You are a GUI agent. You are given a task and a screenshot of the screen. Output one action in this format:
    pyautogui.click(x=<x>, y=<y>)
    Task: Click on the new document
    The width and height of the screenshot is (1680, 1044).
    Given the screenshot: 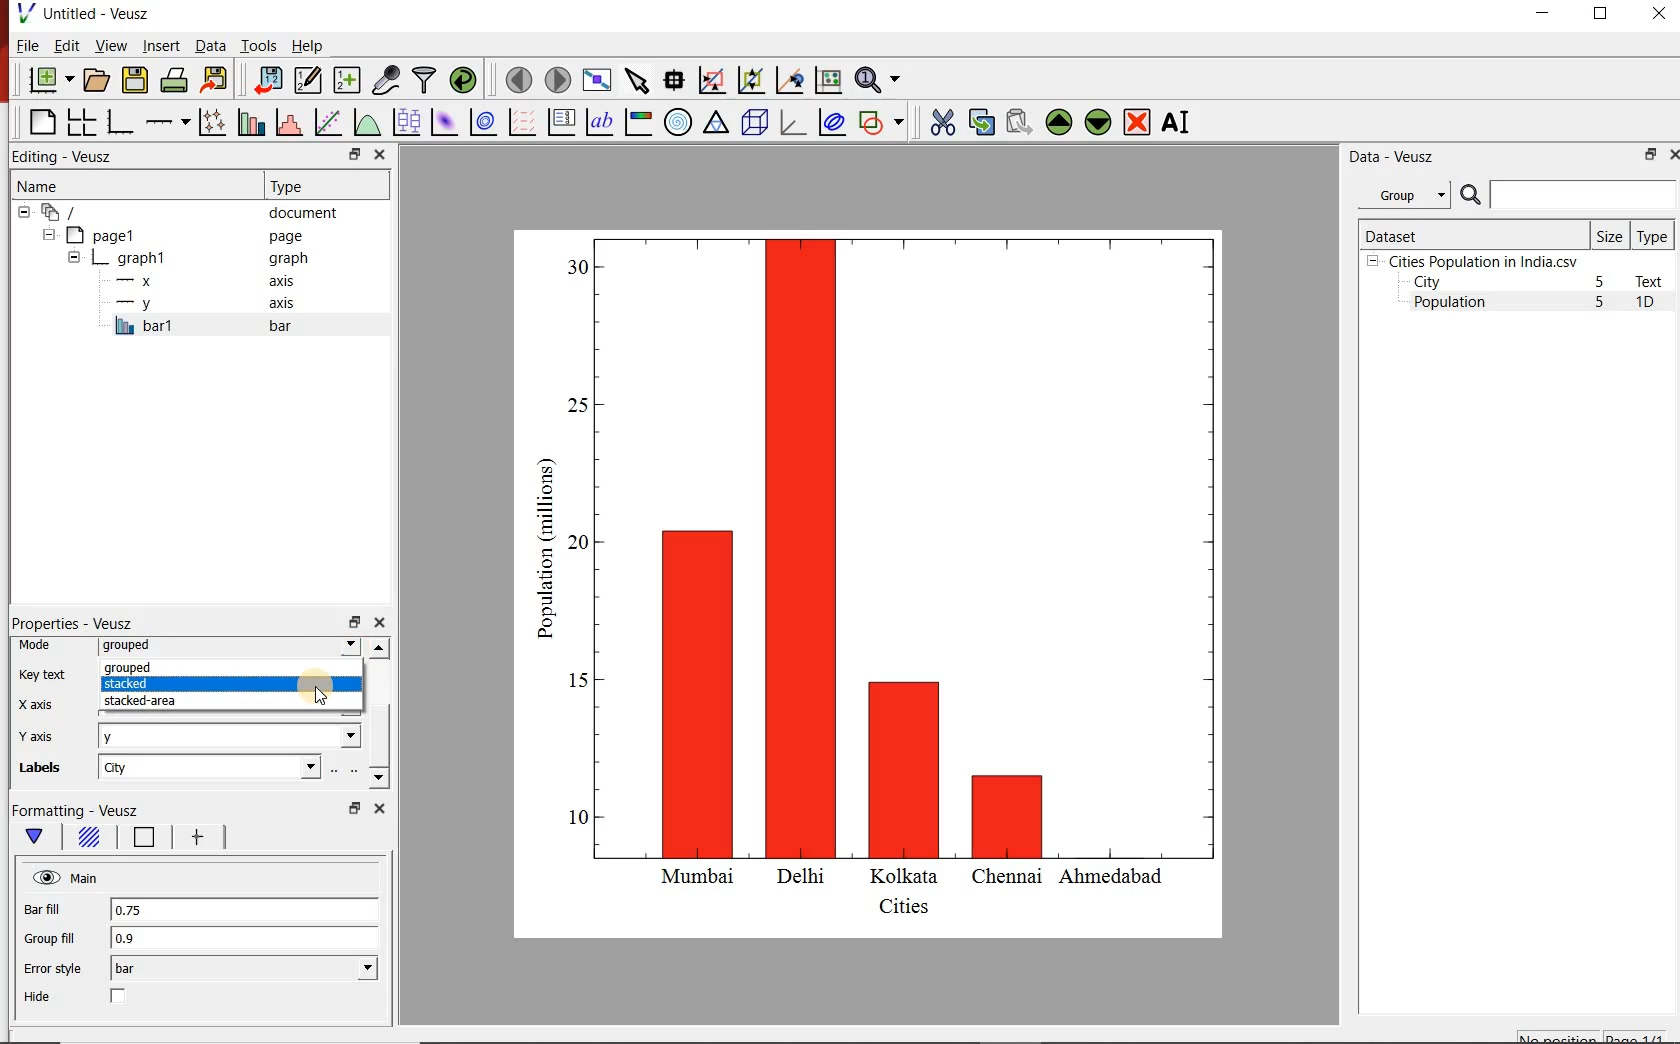 What is the action you would take?
    pyautogui.click(x=47, y=81)
    